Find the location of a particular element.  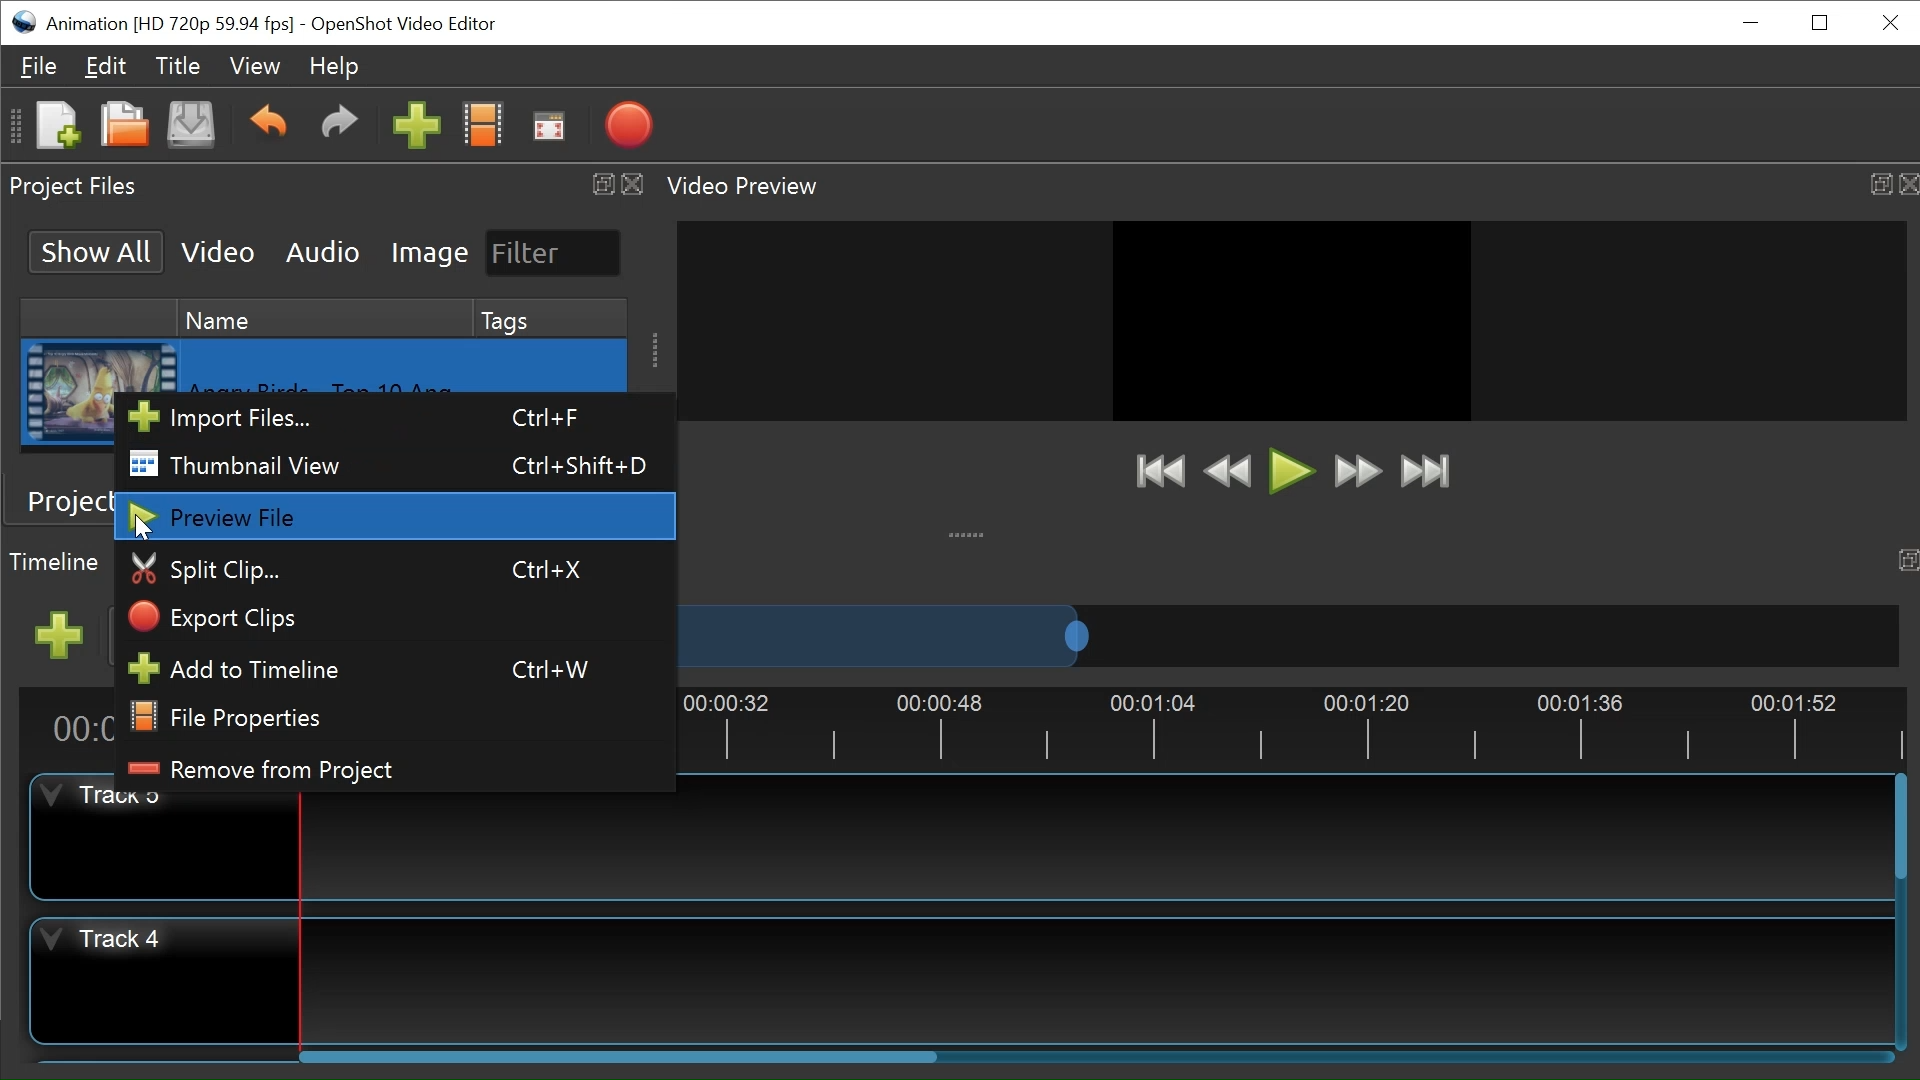

Video Previe Panel is located at coordinates (755, 185).